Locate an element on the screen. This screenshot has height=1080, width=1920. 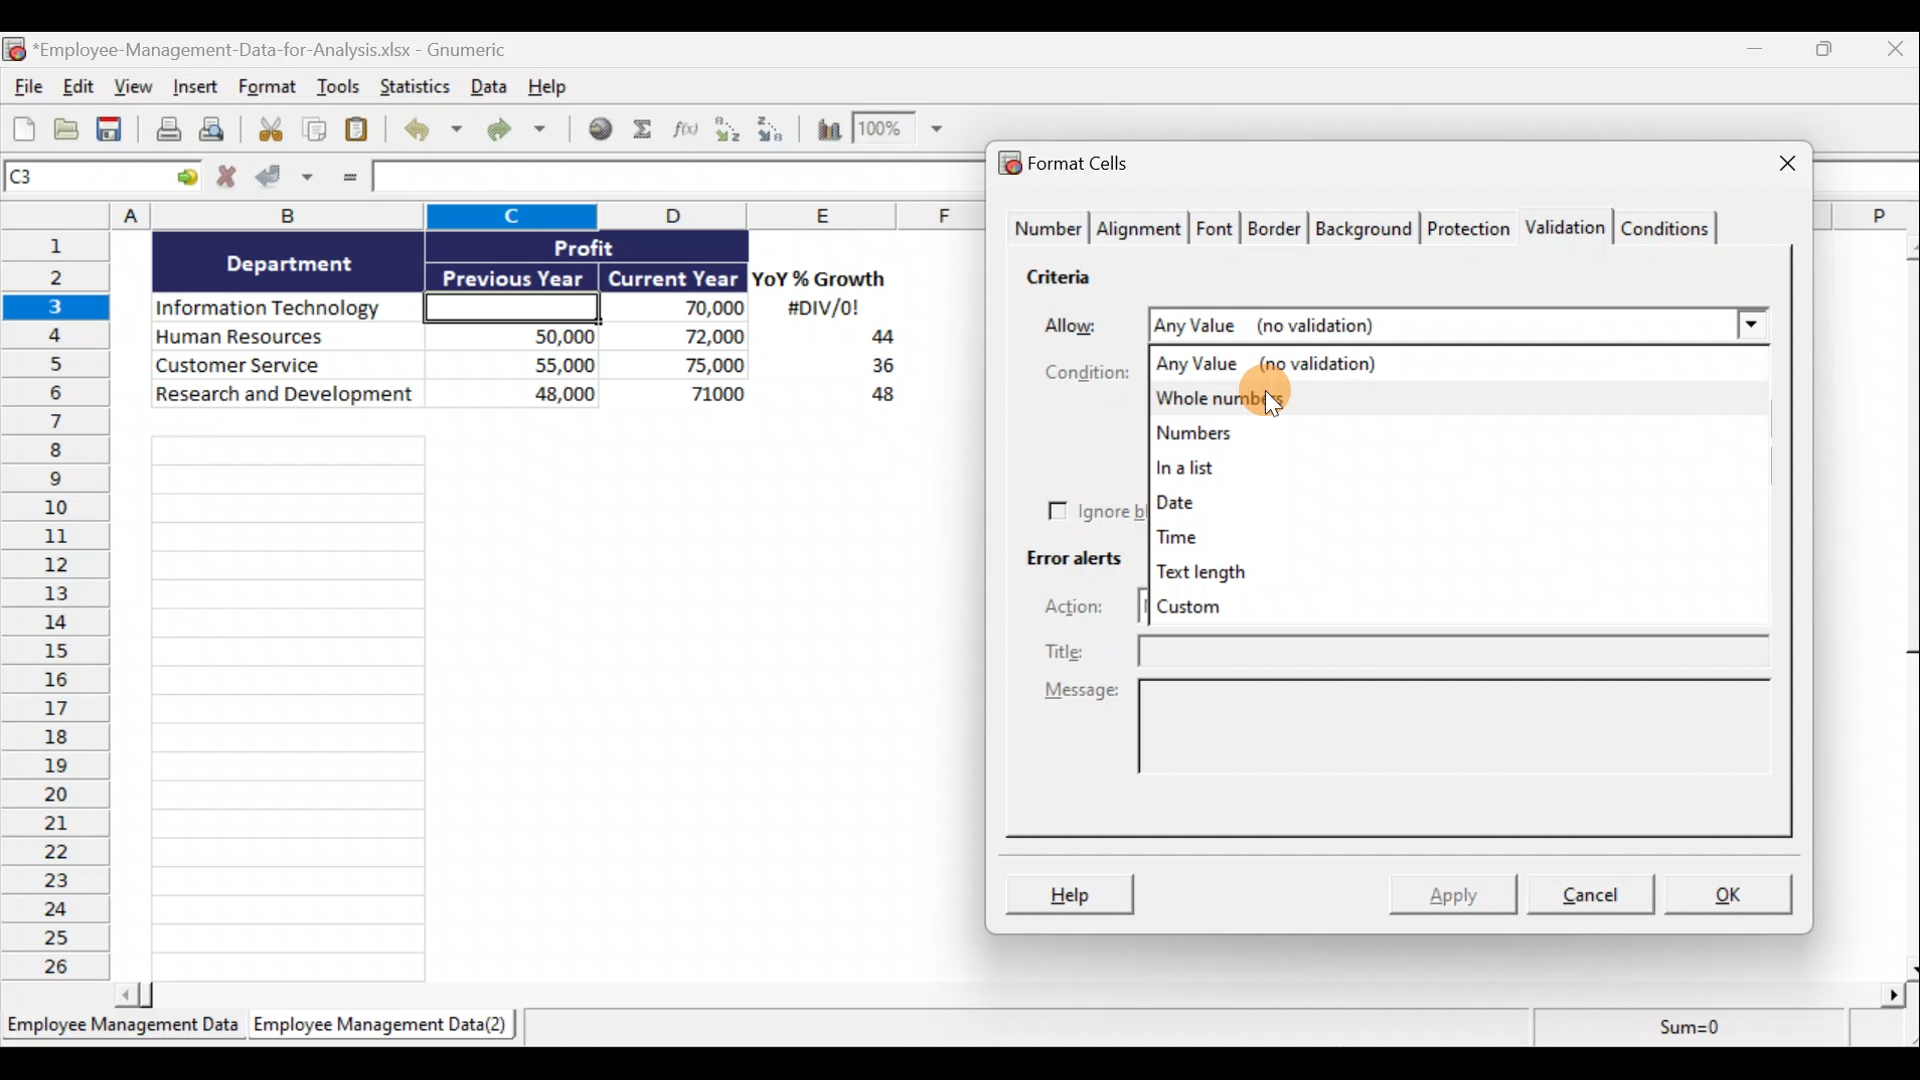
Number is located at coordinates (1046, 230).